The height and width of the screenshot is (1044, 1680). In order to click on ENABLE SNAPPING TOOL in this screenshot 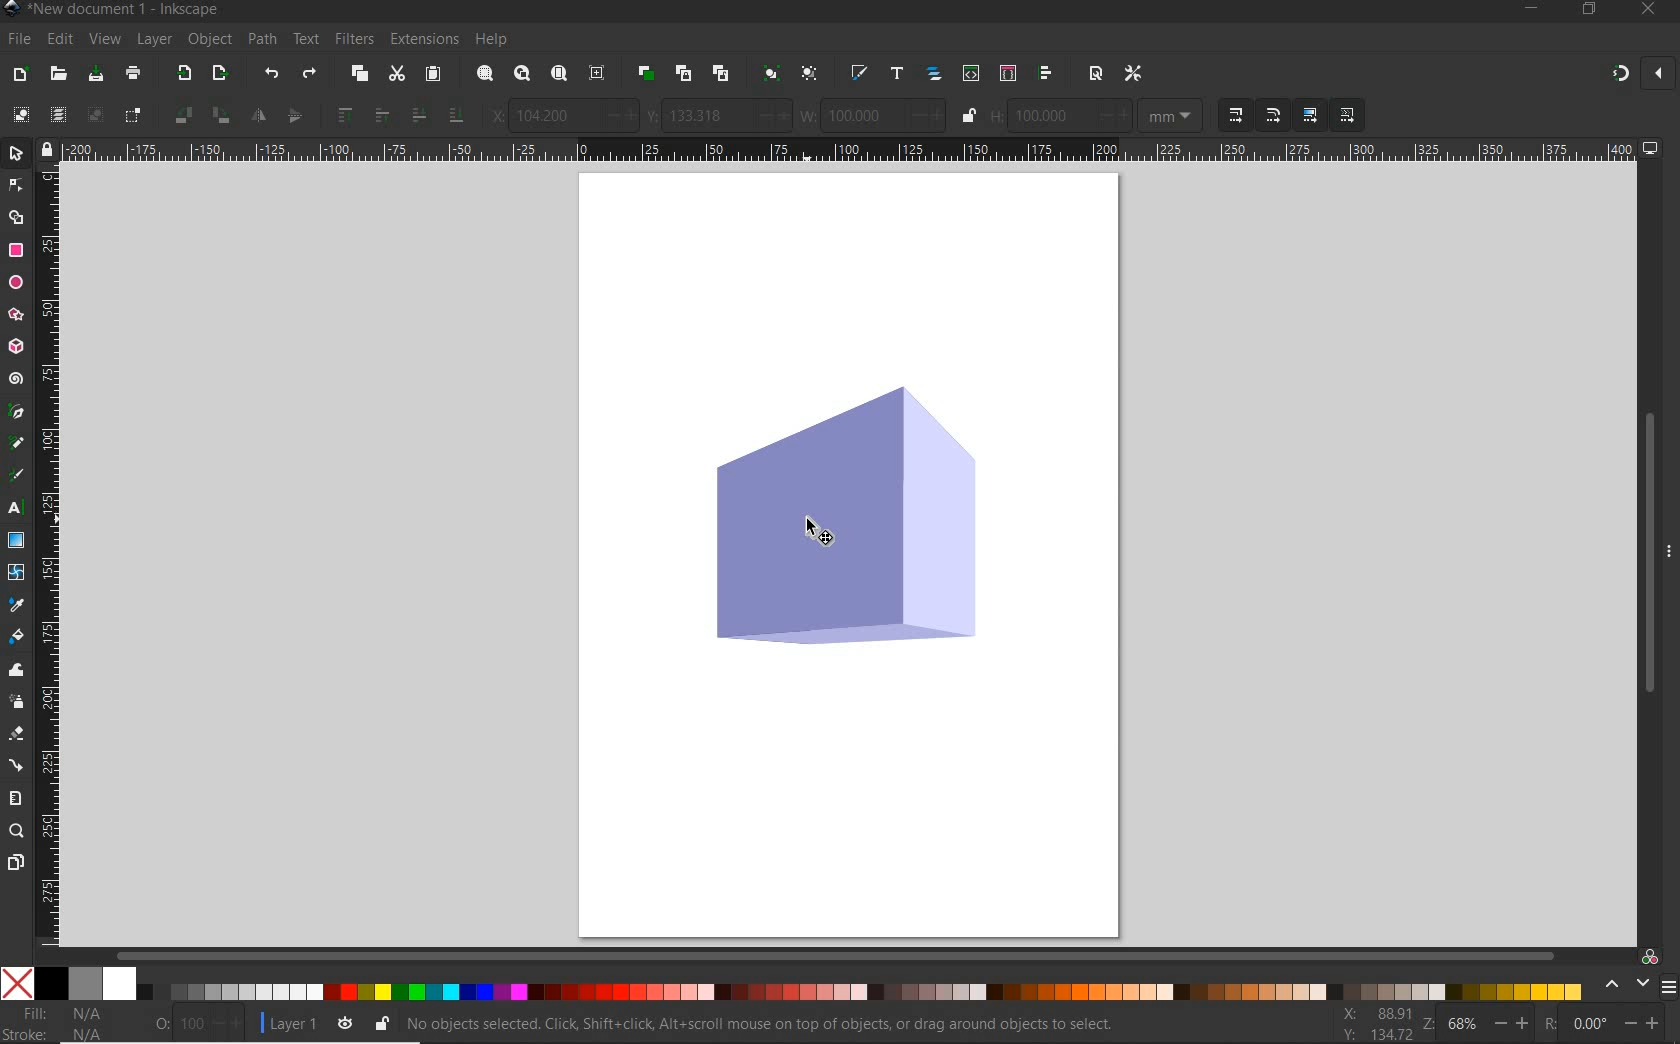, I will do `click(1616, 73)`.